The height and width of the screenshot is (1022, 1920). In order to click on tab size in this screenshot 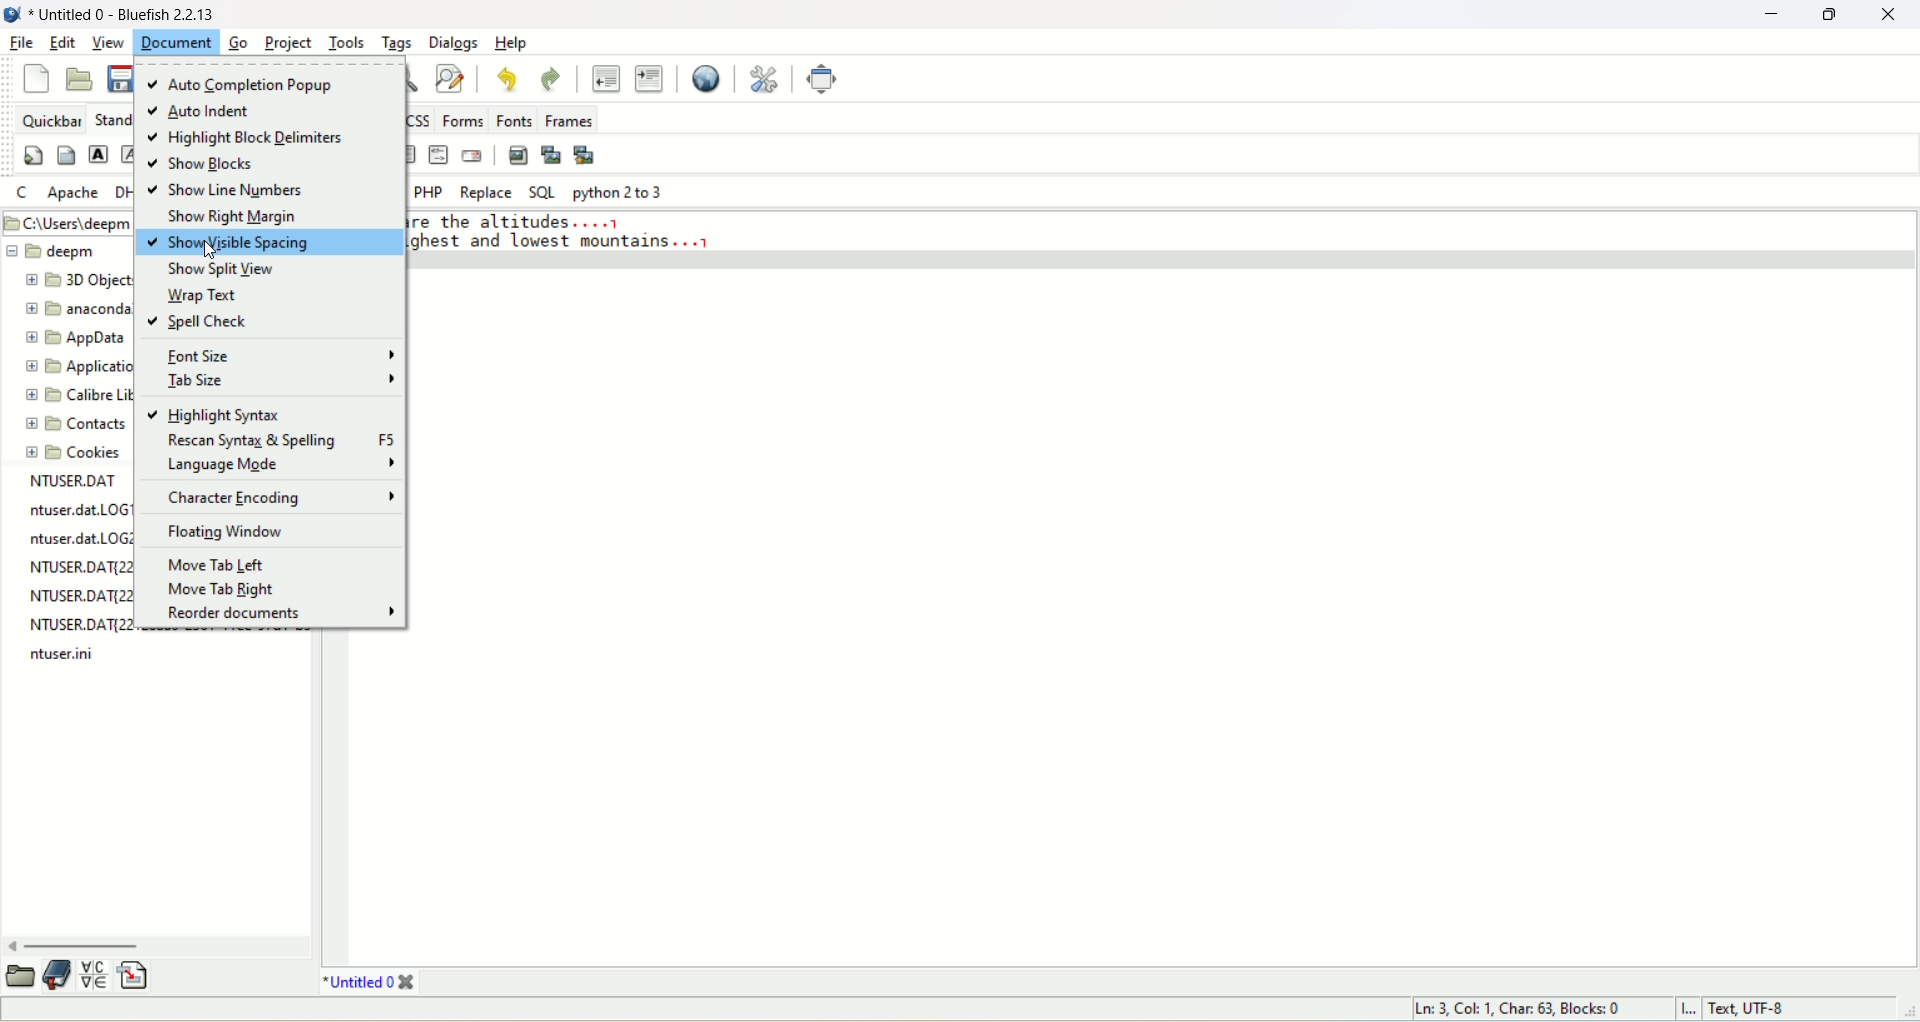, I will do `click(285, 380)`.